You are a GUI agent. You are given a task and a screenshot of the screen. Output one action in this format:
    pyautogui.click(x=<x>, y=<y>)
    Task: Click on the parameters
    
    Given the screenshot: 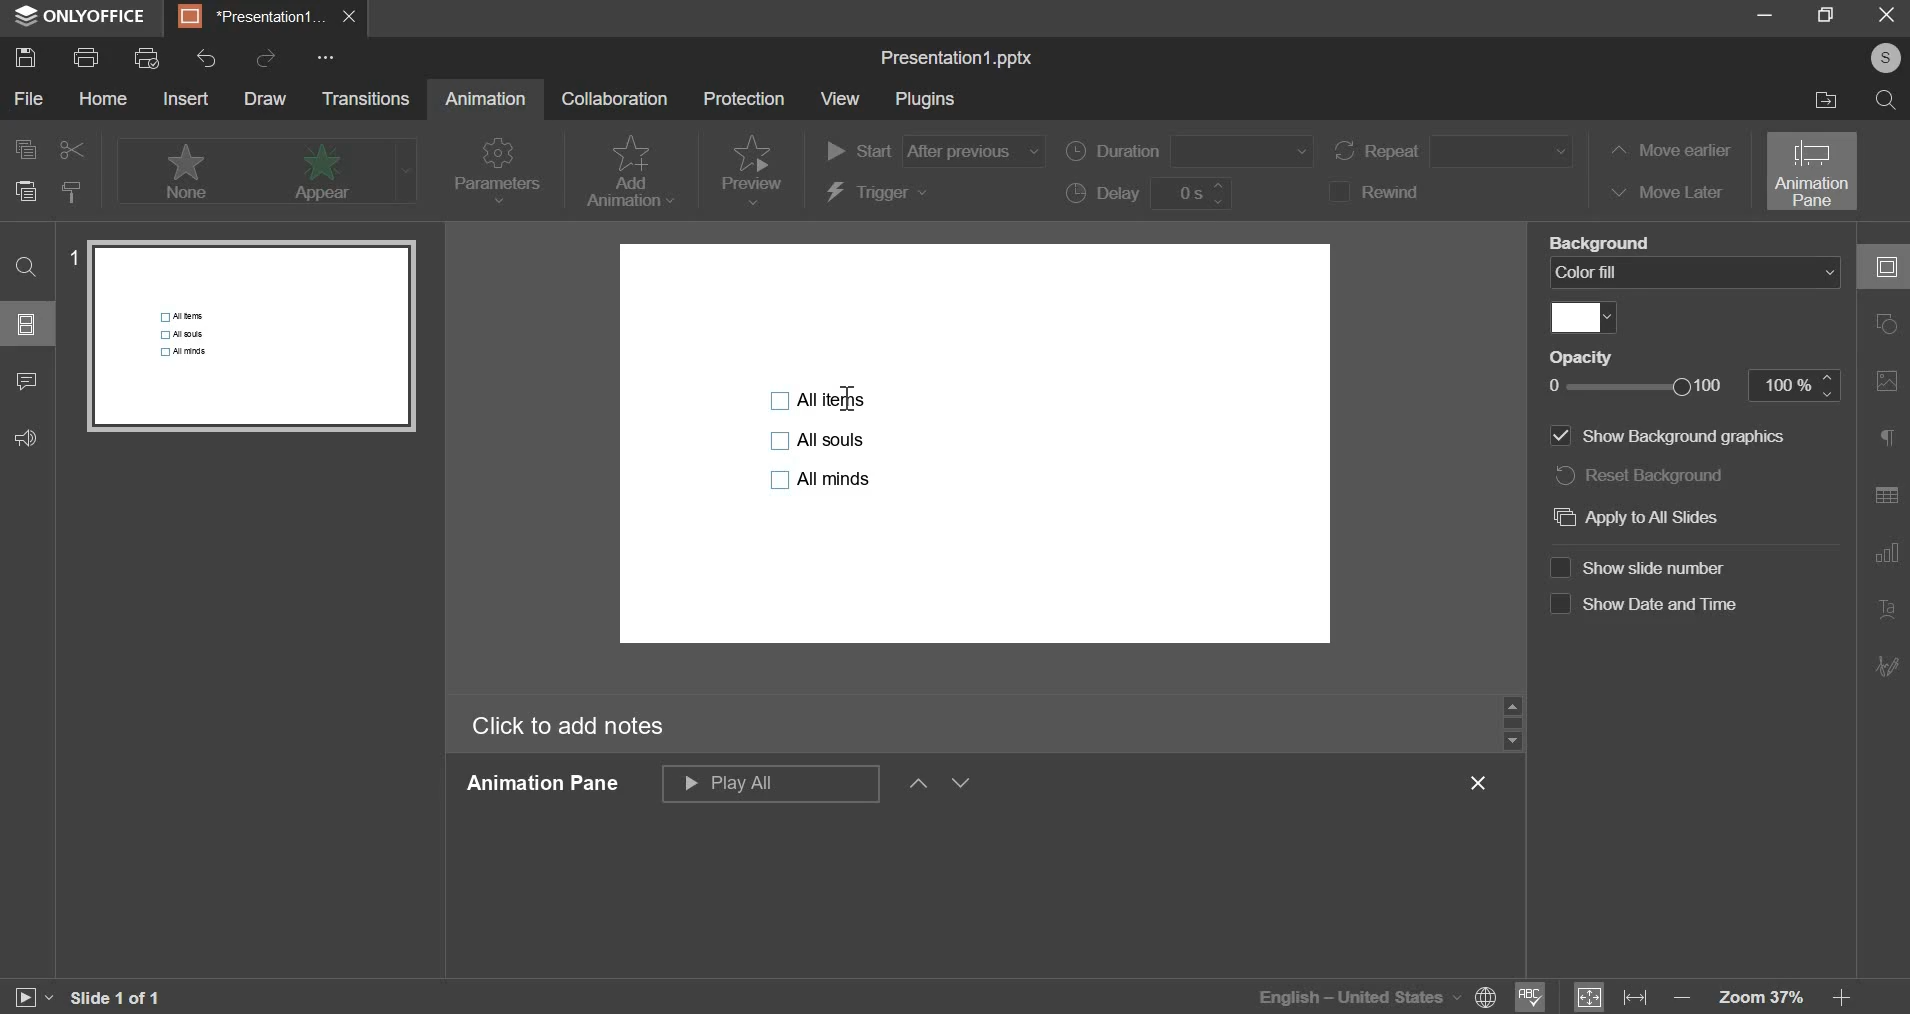 What is the action you would take?
    pyautogui.click(x=498, y=173)
    